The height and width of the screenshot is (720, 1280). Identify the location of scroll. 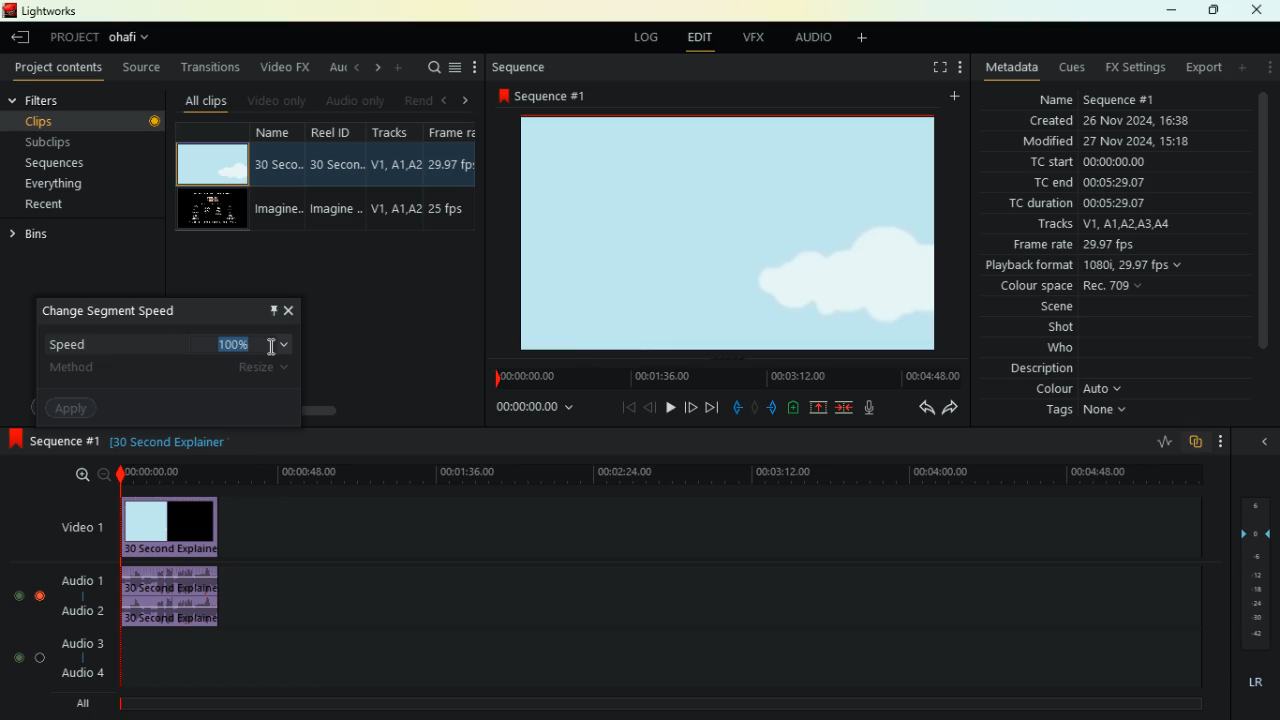
(292, 404).